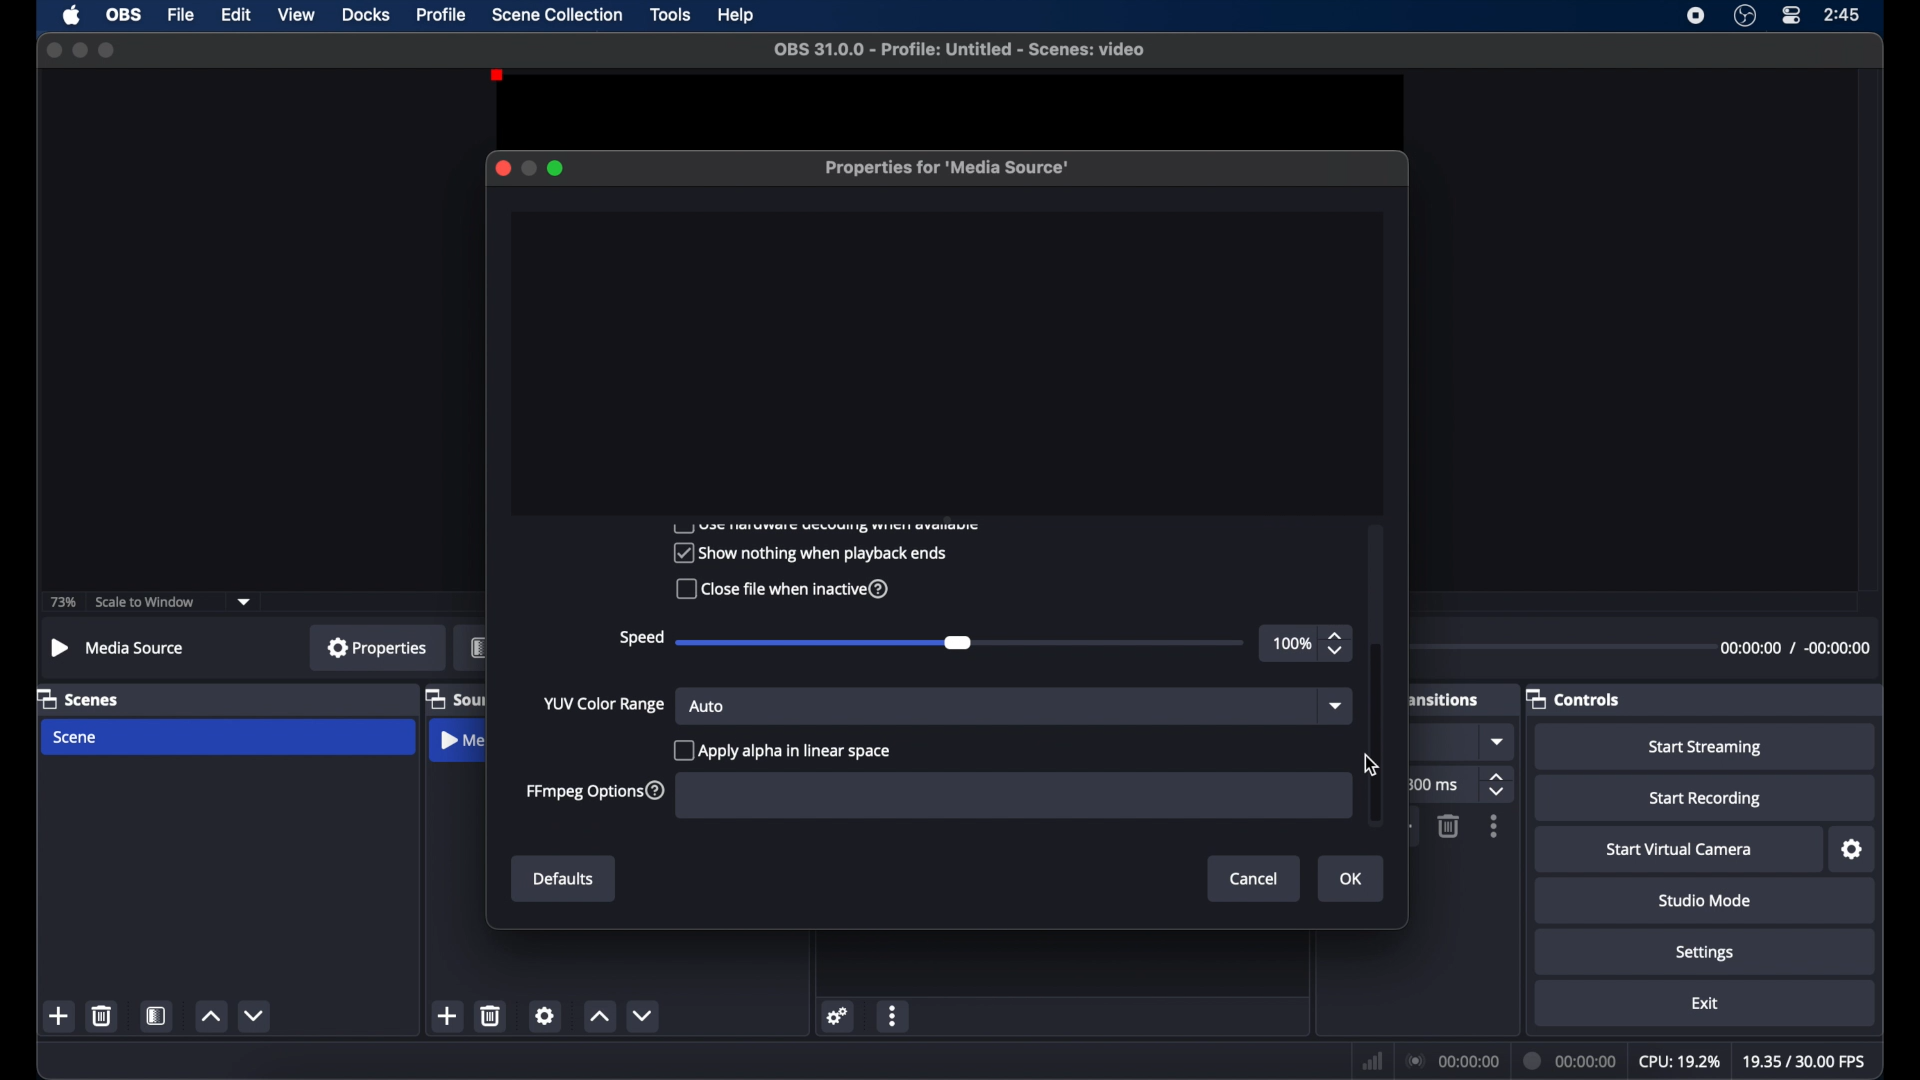 This screenshot has height=1080, width=1920. I want to click on properties, so click(377, 647).